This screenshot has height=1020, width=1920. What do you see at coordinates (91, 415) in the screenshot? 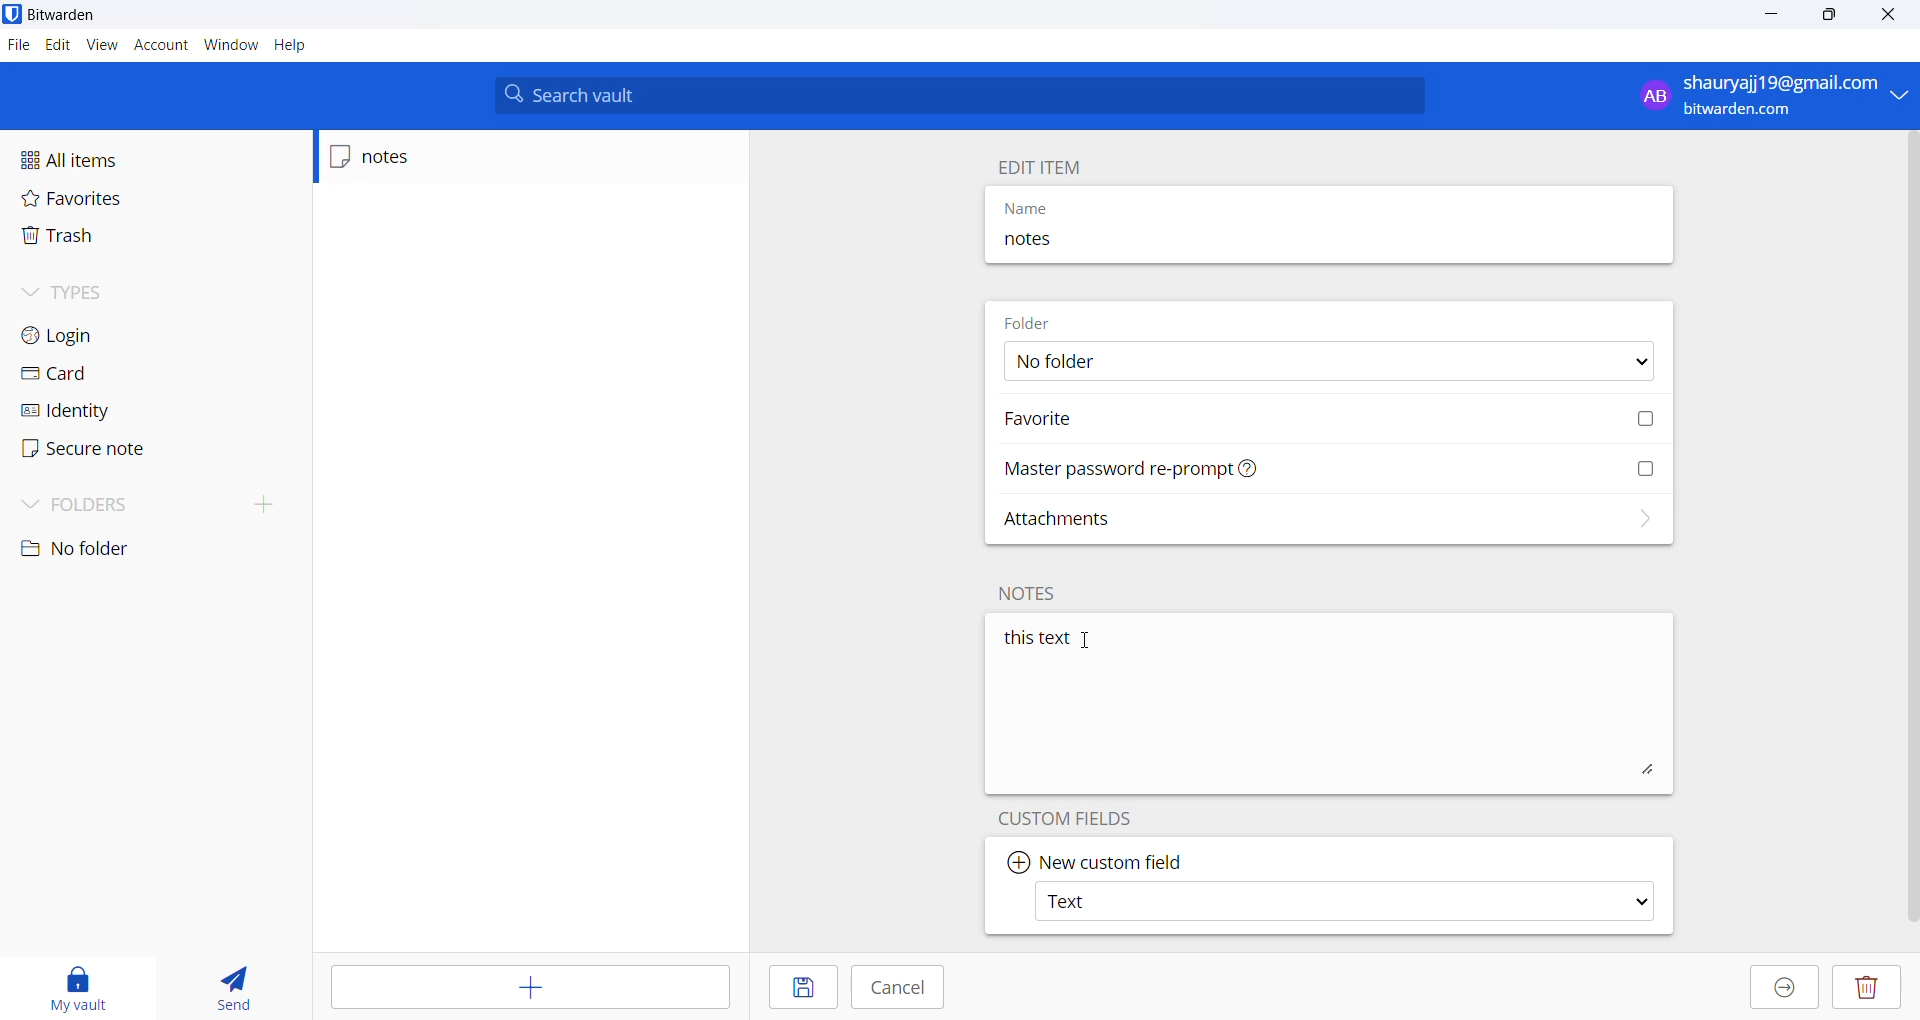
I see `identity` at bounding box center [91, 415].